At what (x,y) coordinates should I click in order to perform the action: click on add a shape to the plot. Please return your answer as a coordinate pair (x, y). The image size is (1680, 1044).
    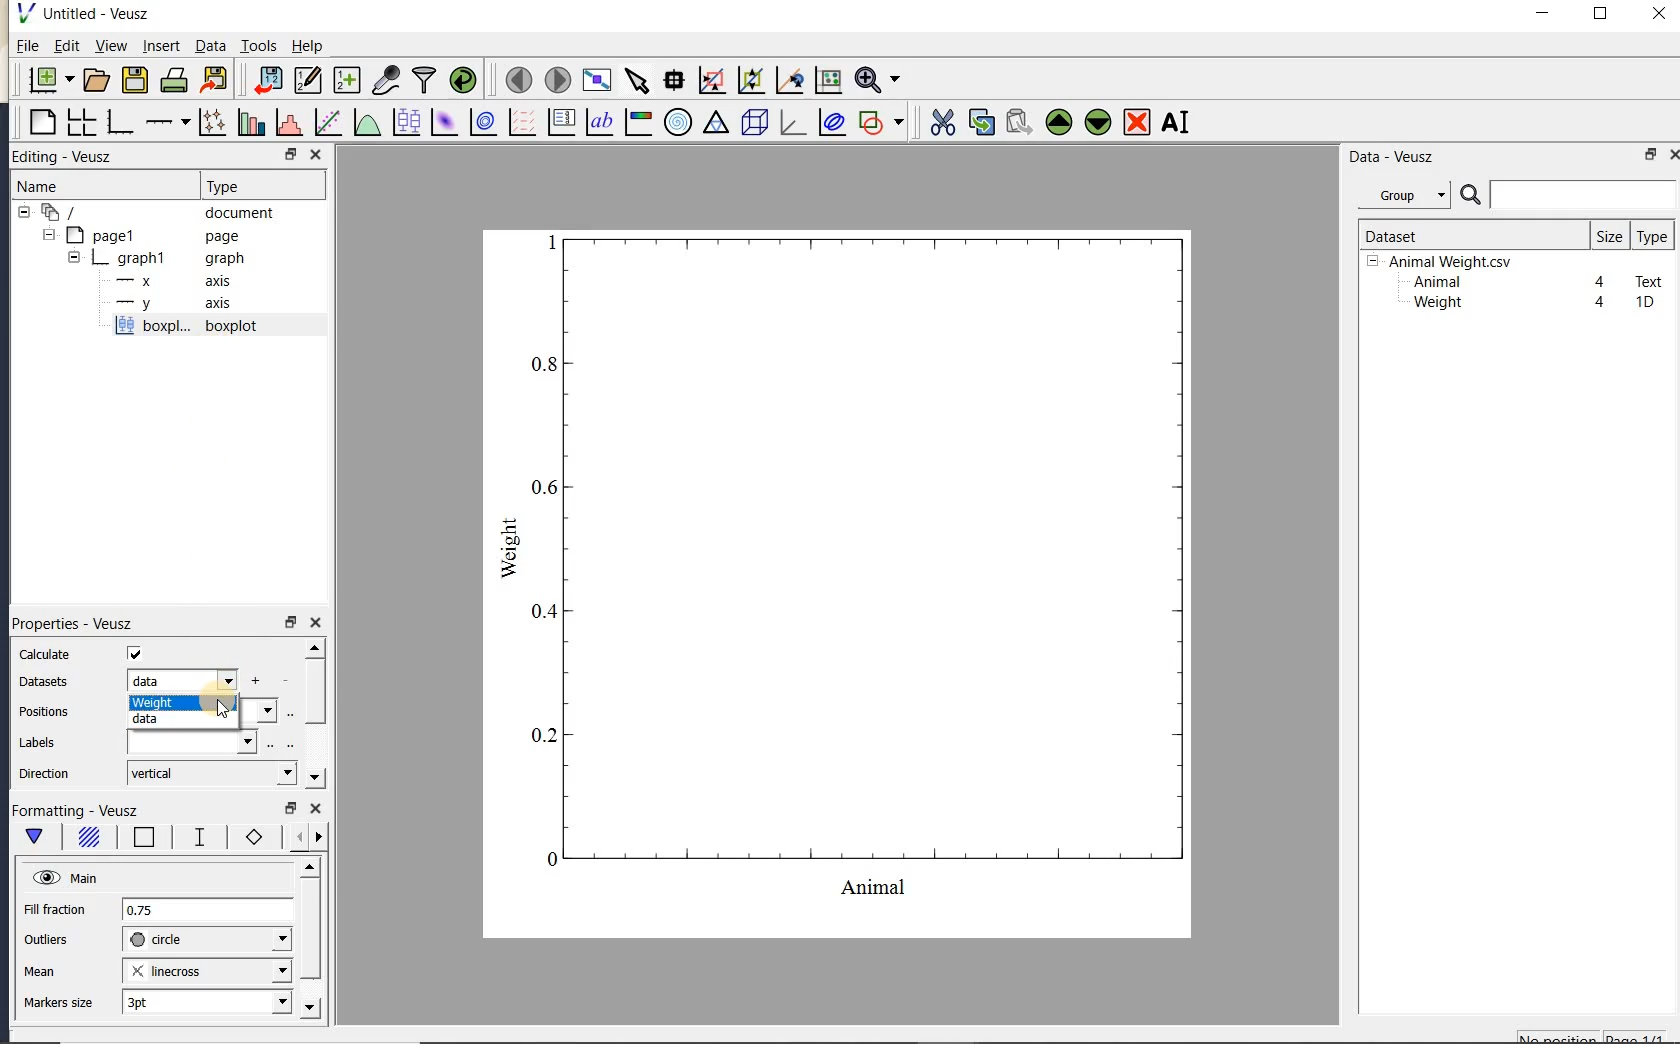
    Looking at the image, I should click on (880, 122).